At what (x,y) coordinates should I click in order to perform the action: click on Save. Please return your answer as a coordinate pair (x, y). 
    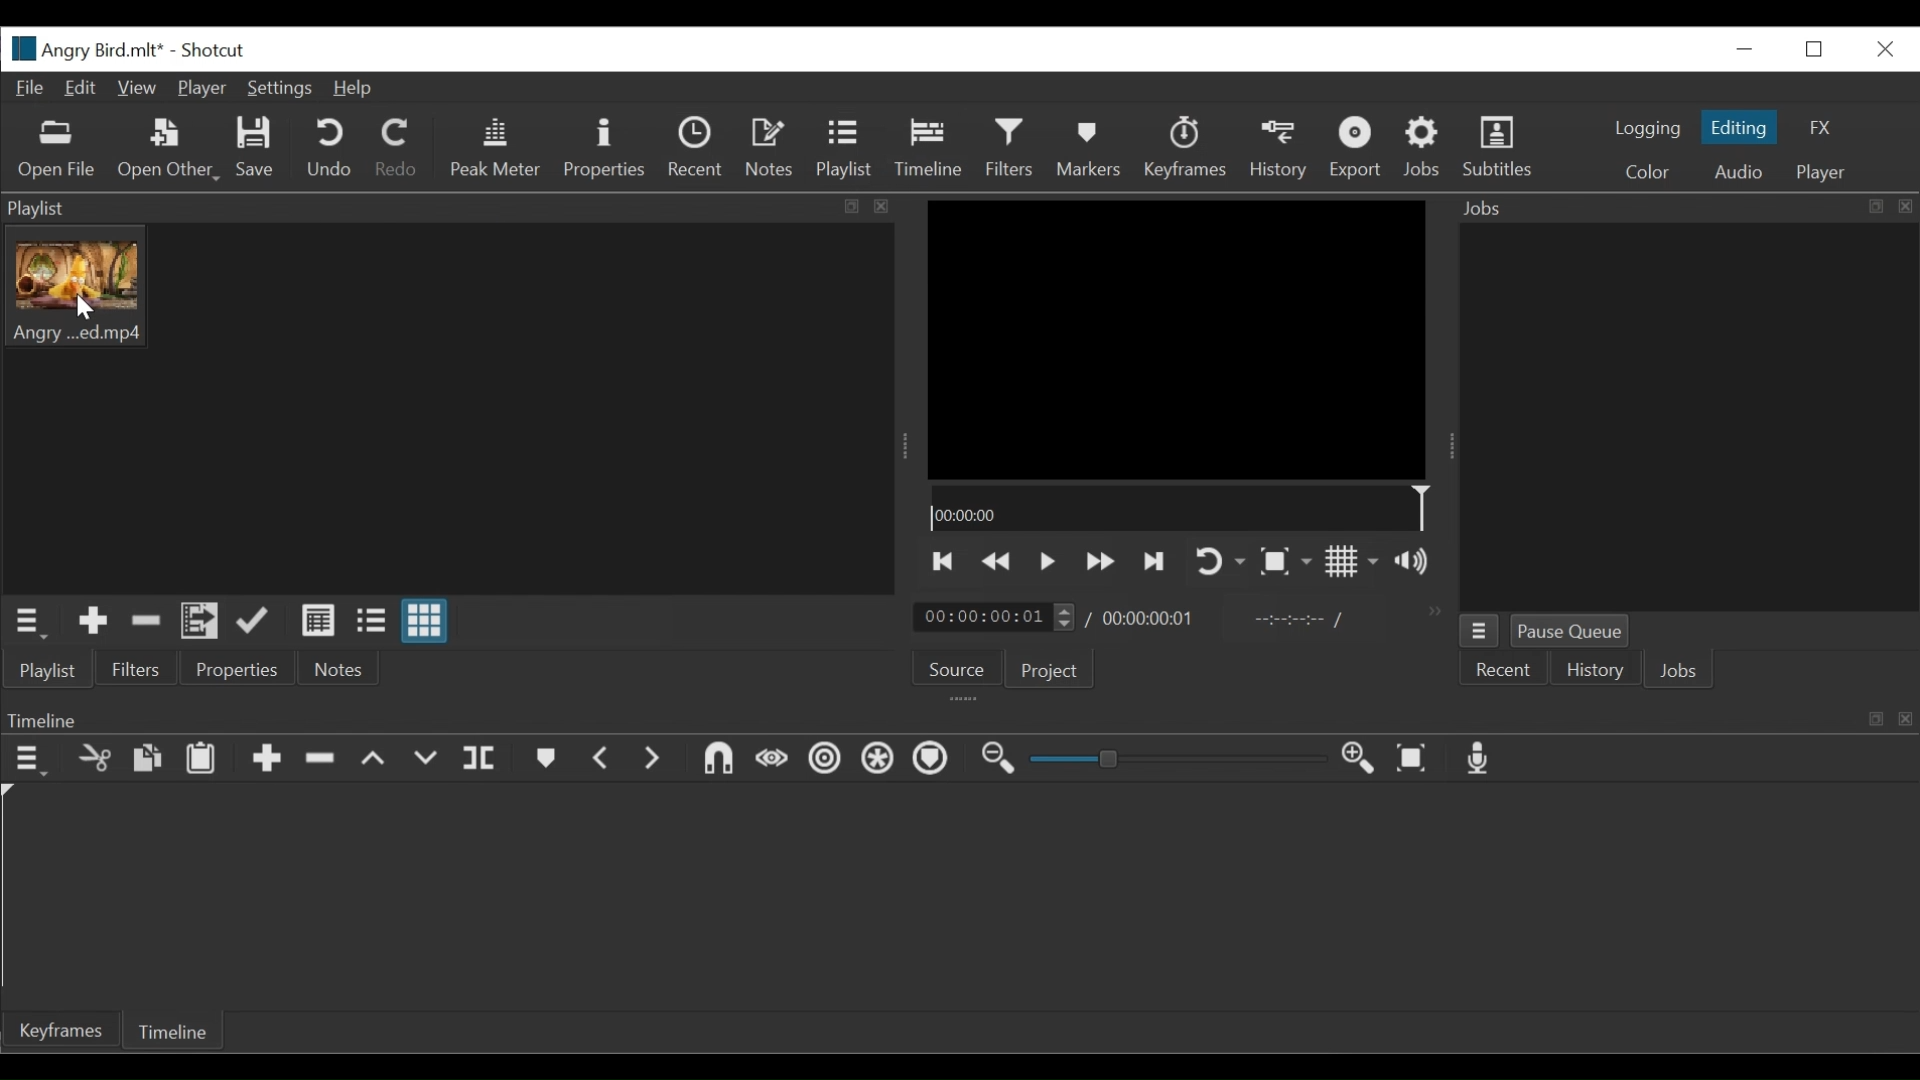
    Looking at the image, I should click on (256, 147).